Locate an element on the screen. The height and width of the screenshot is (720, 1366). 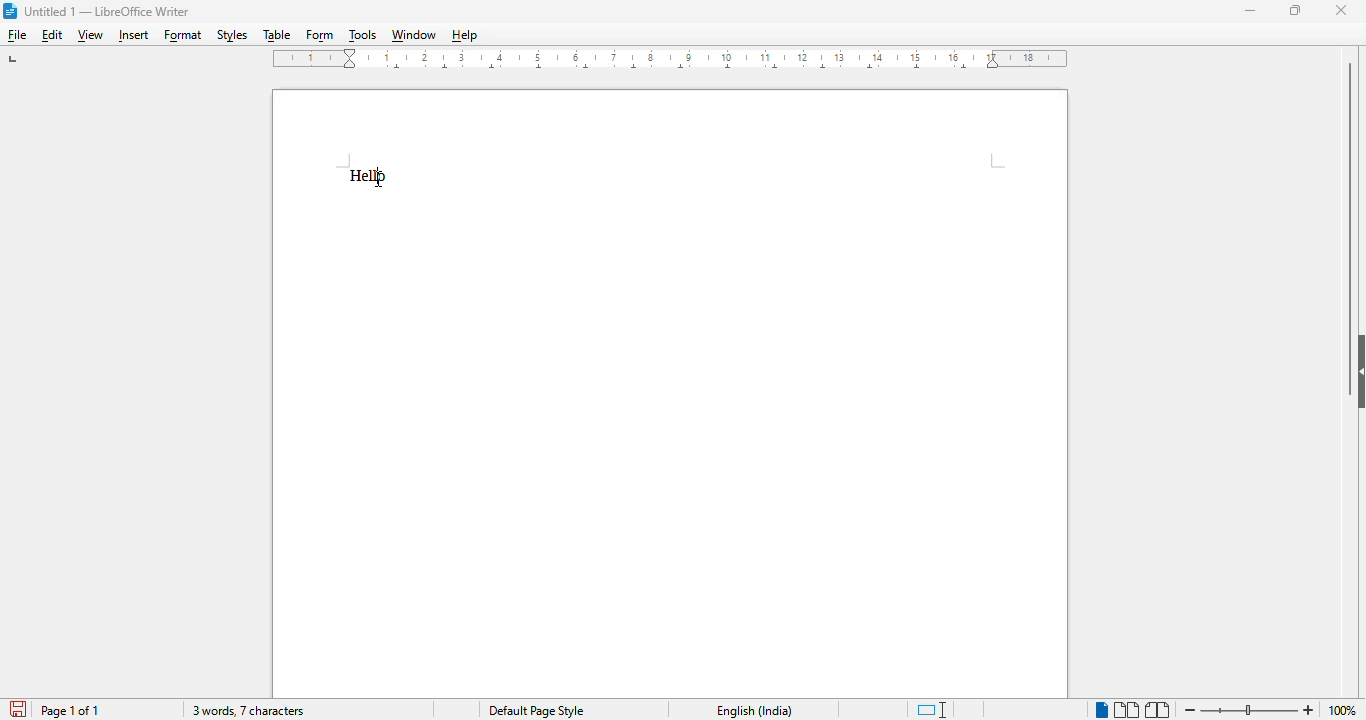
maximize is located at coordinates (1295, 9).